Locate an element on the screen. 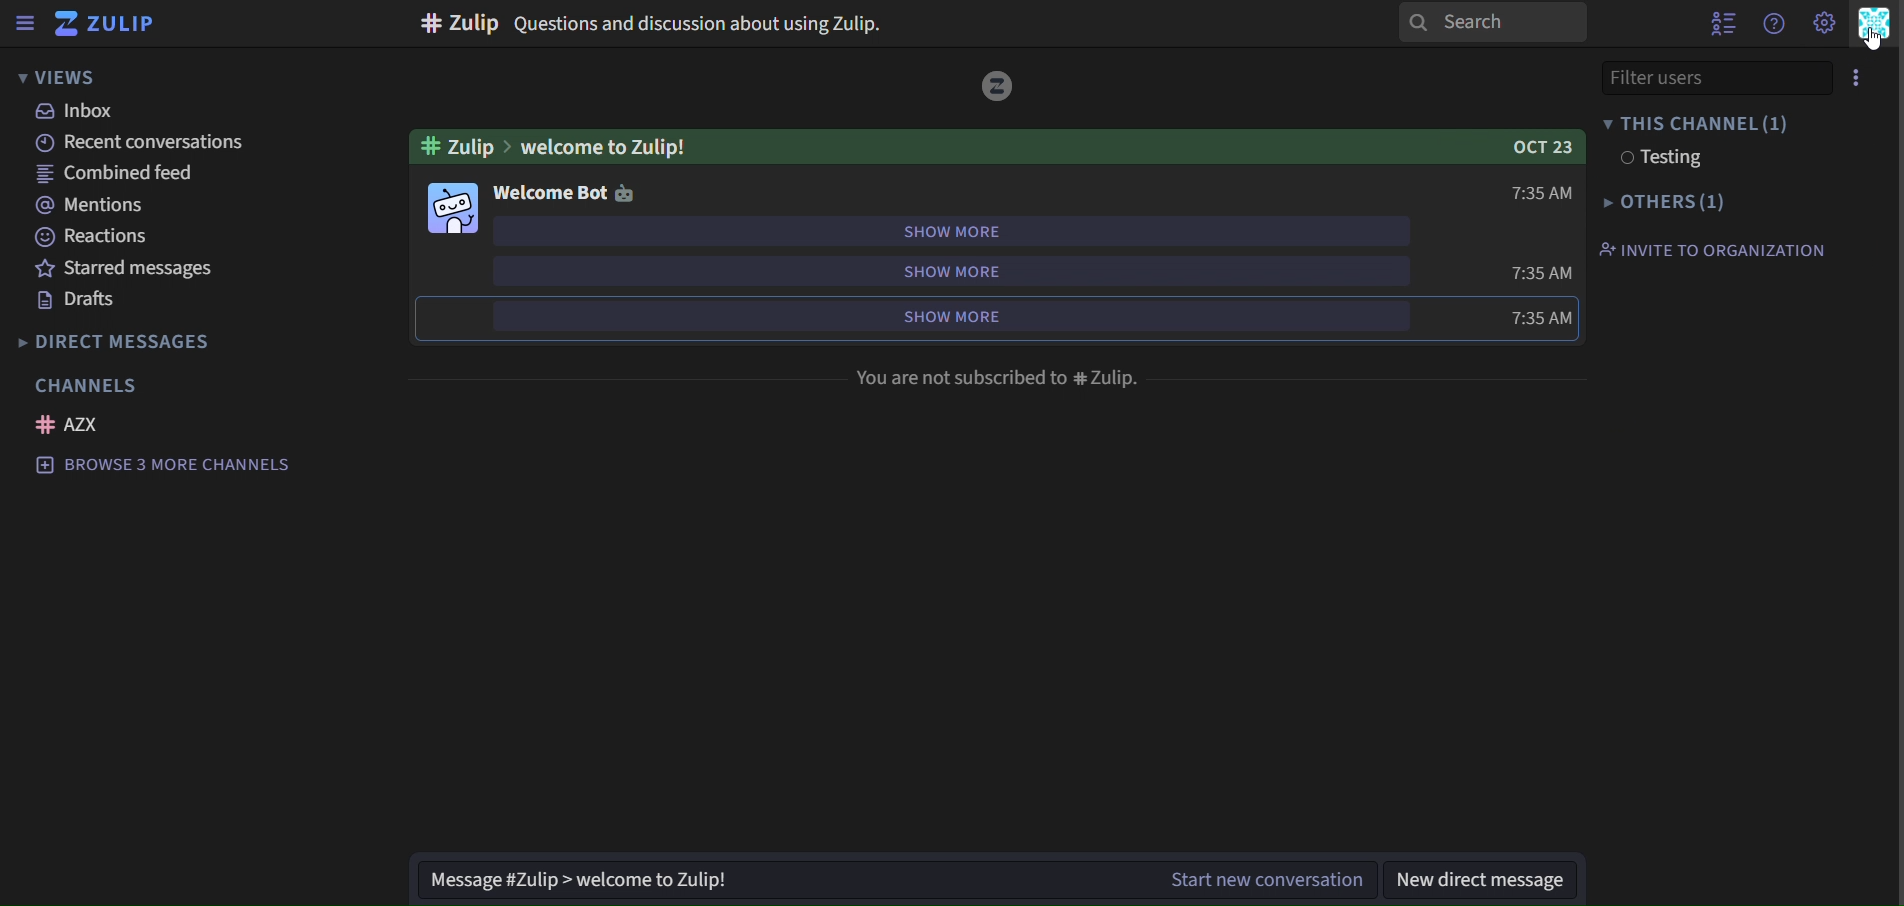 This screenshot has height=906, width=1904. mentions is located at coordinates (93, 204).